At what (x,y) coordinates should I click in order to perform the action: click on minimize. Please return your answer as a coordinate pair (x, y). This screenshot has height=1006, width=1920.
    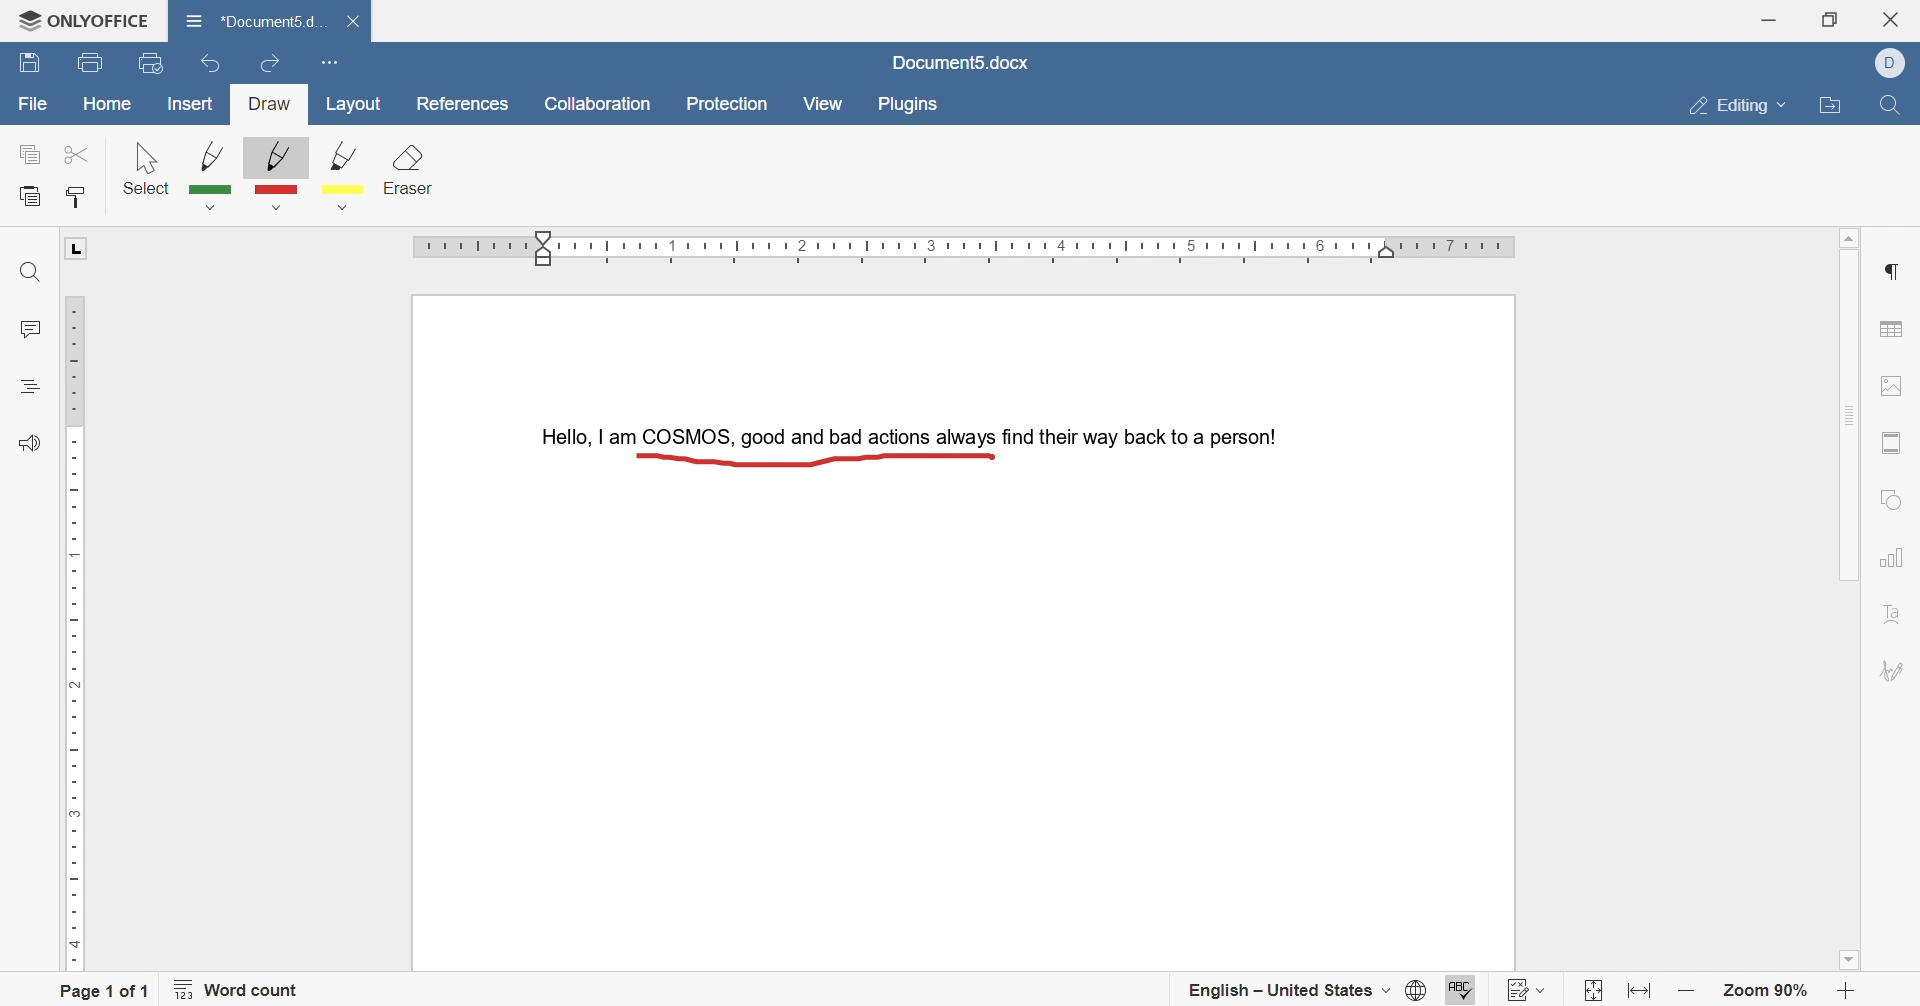
    Looking at the image, I should click on (1768, 17).